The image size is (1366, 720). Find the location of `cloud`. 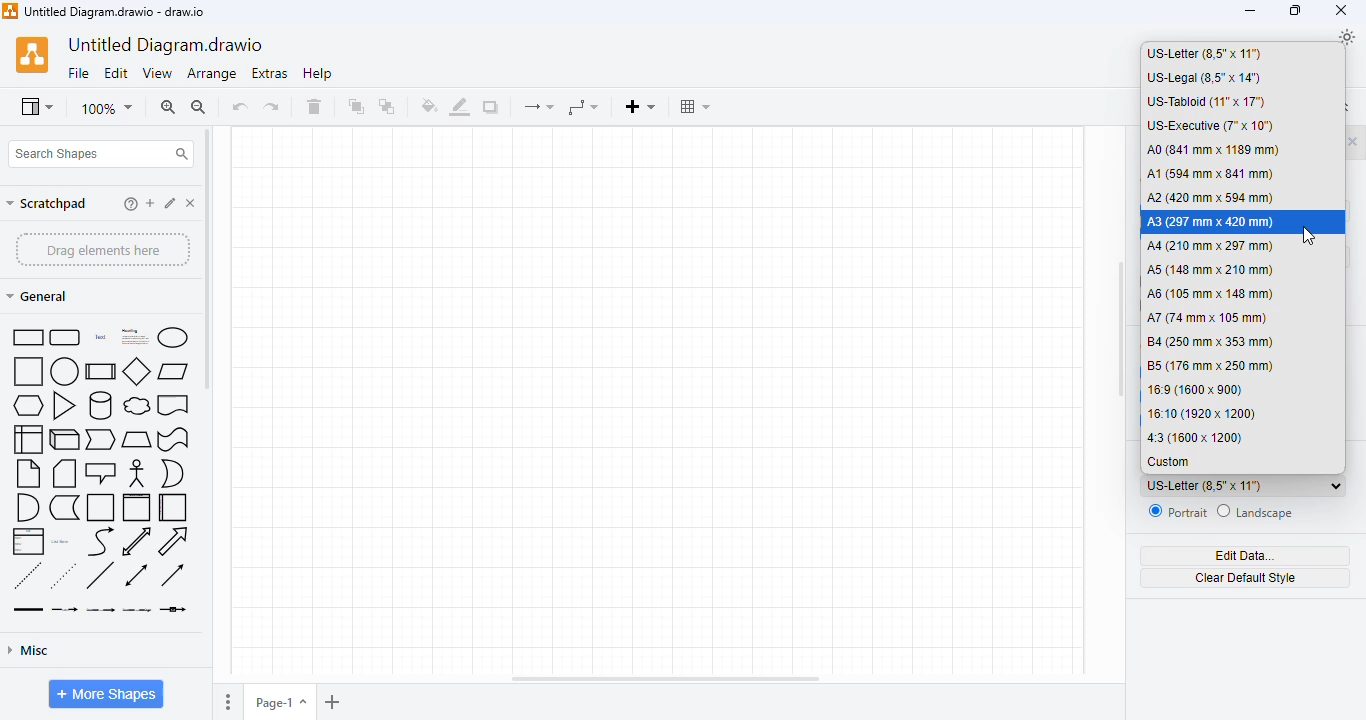

cloud is located at coordinates (137, 406).